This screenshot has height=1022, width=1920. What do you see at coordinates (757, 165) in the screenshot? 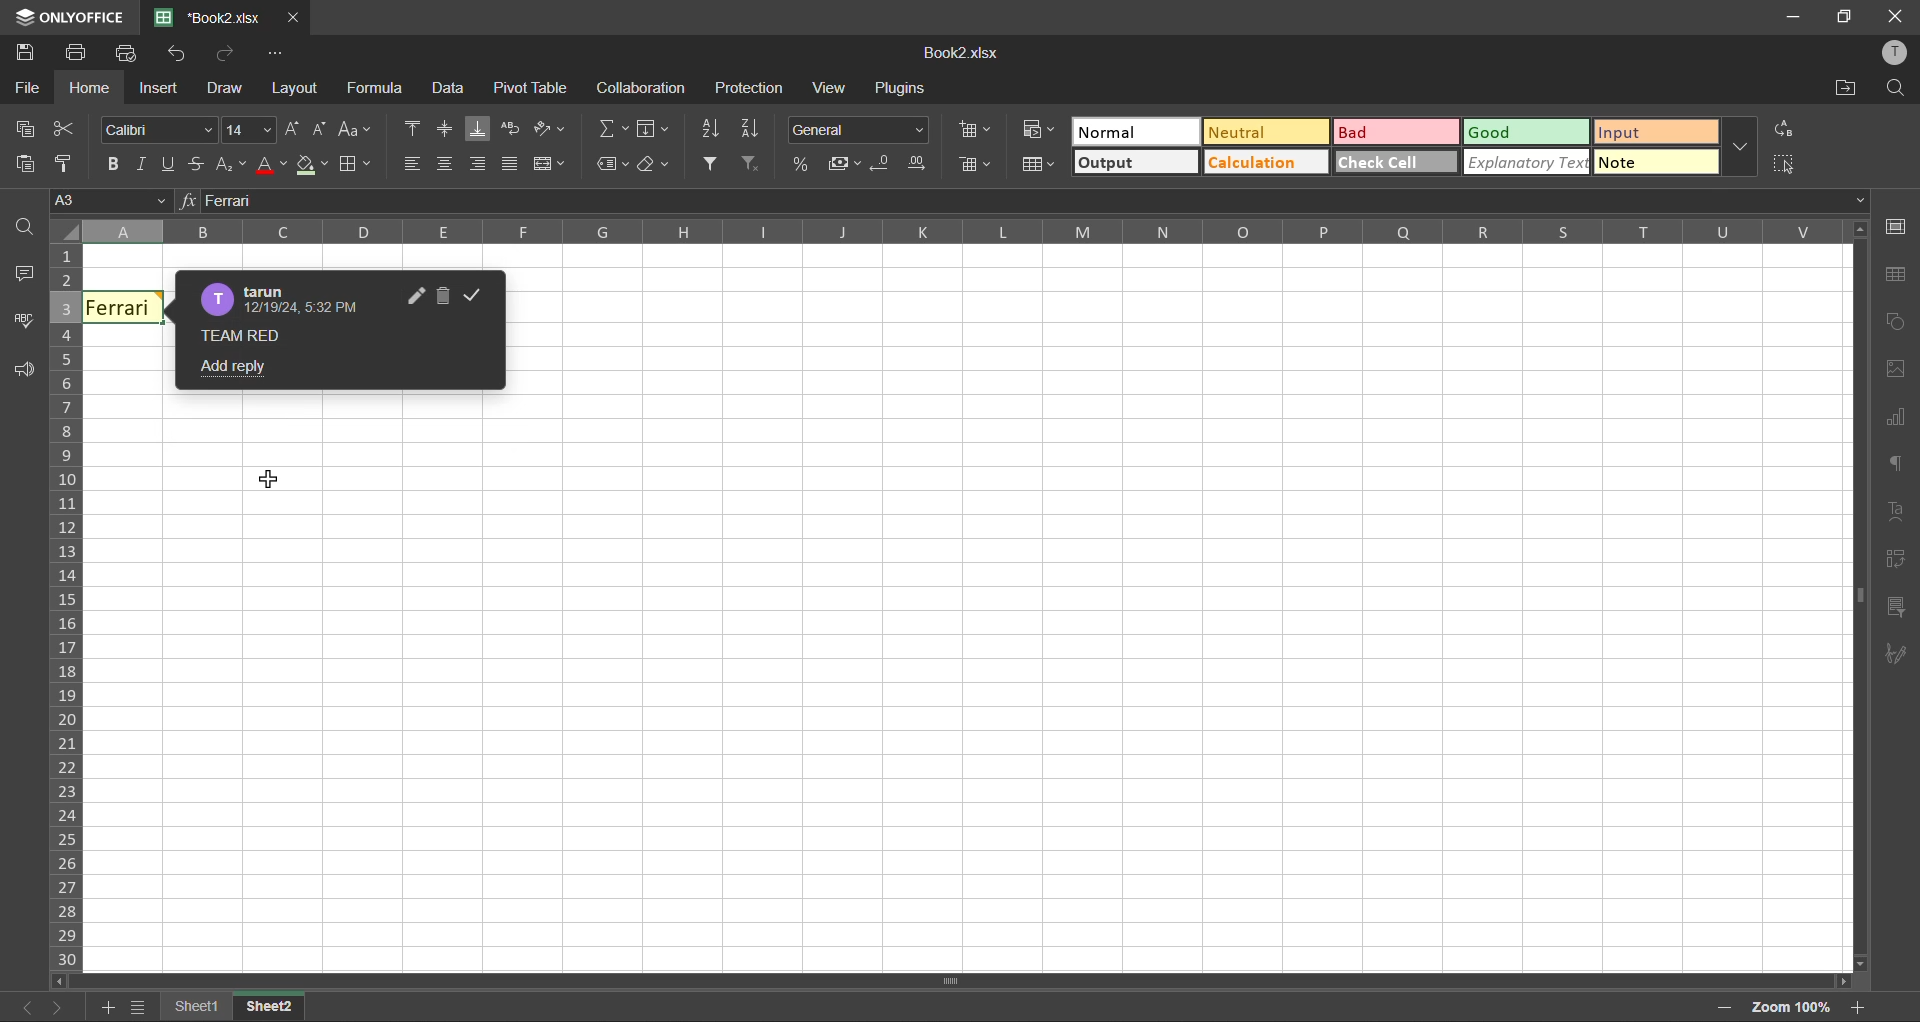
I see `clear filter` at bounding box center [757, 165].